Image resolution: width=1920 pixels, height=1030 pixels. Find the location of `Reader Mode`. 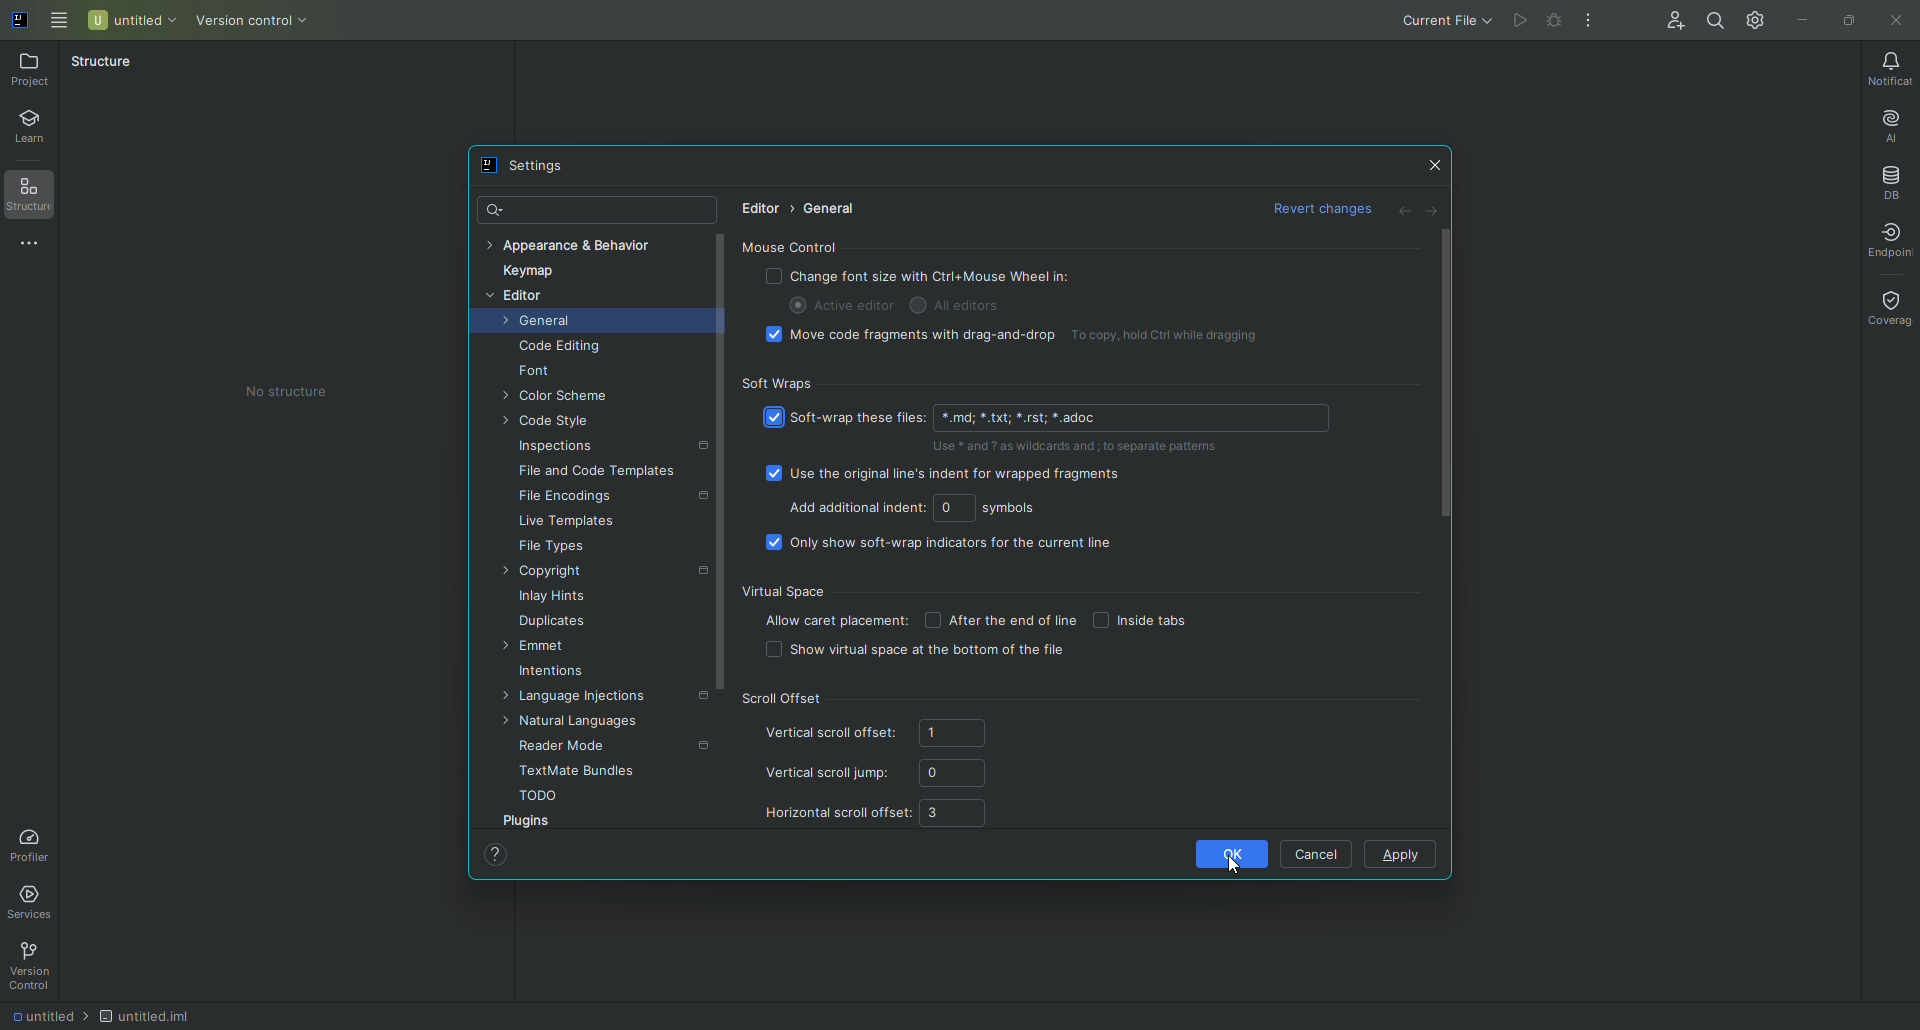

Reader Mode is located at coordinates (565, 745).